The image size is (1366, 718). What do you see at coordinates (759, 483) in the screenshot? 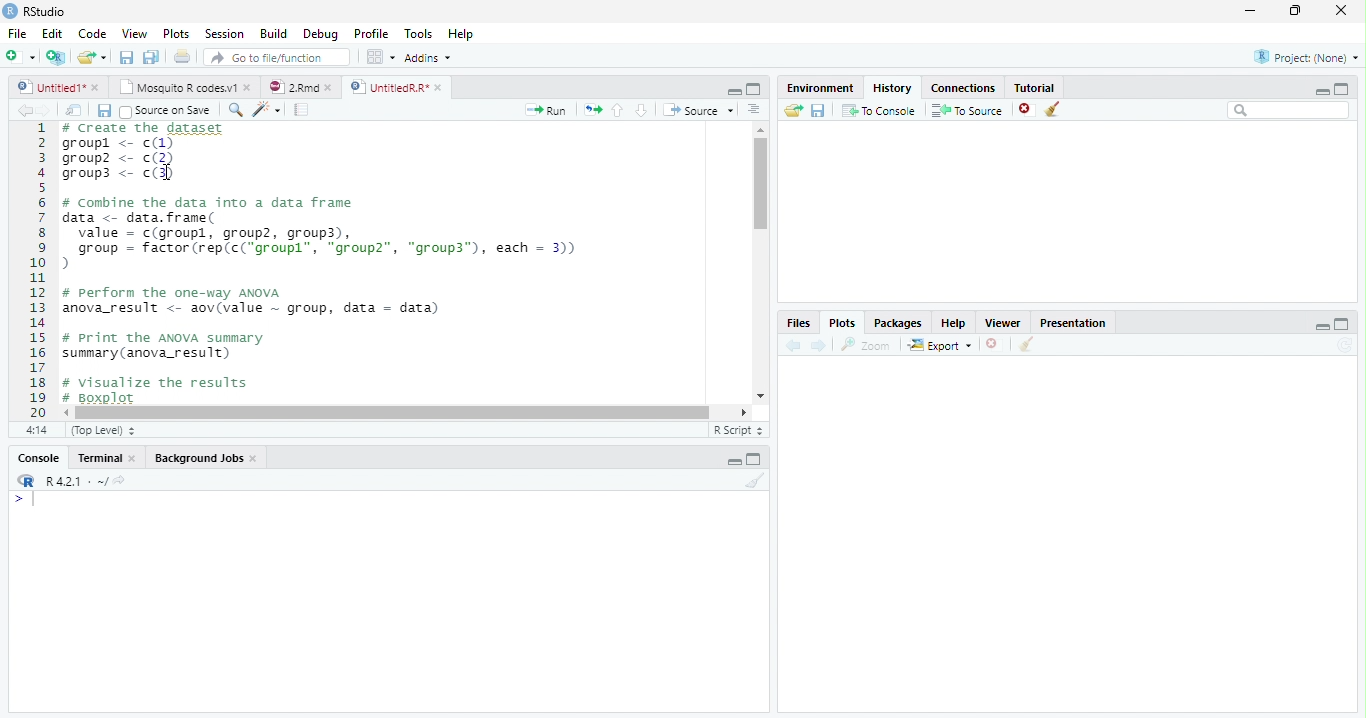
I see `Clear console` at bounding box center [759, 483].